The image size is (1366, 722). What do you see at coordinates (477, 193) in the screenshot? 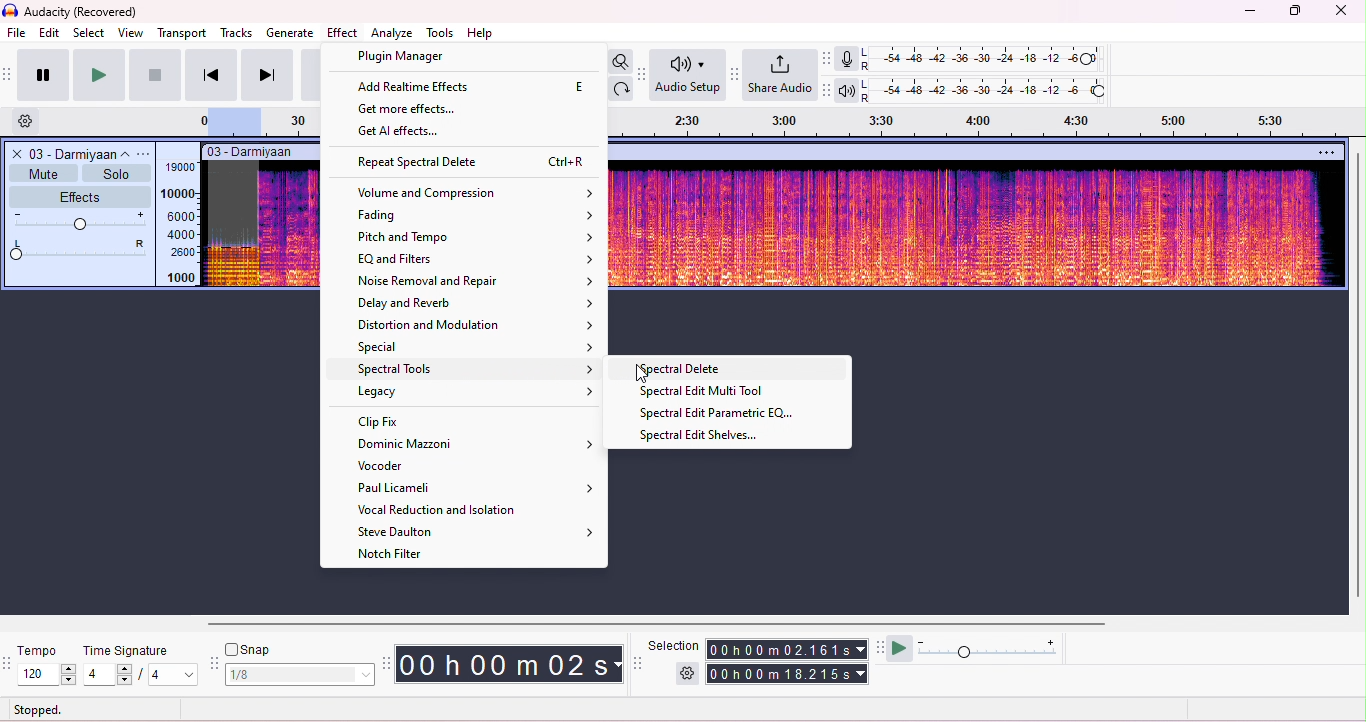
I see `volume and compression` at bounding box center [477, 193].